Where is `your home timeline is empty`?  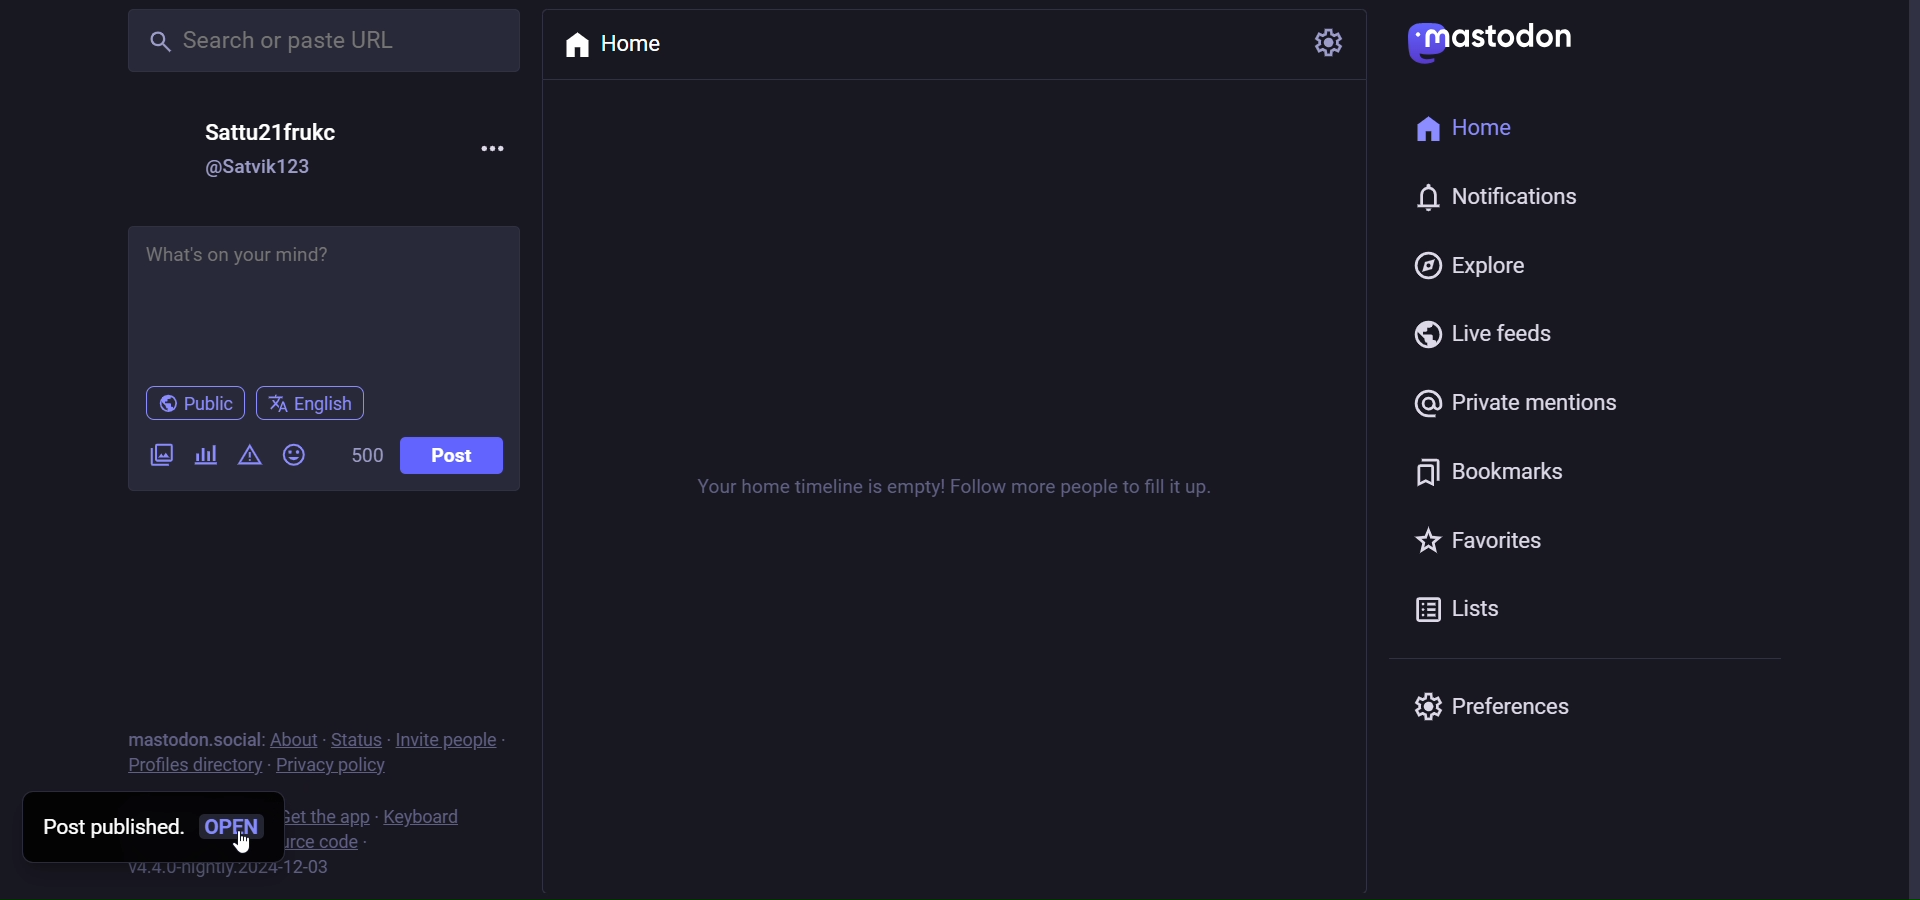 your home timeline is empty is located at coordinates (976, 487).